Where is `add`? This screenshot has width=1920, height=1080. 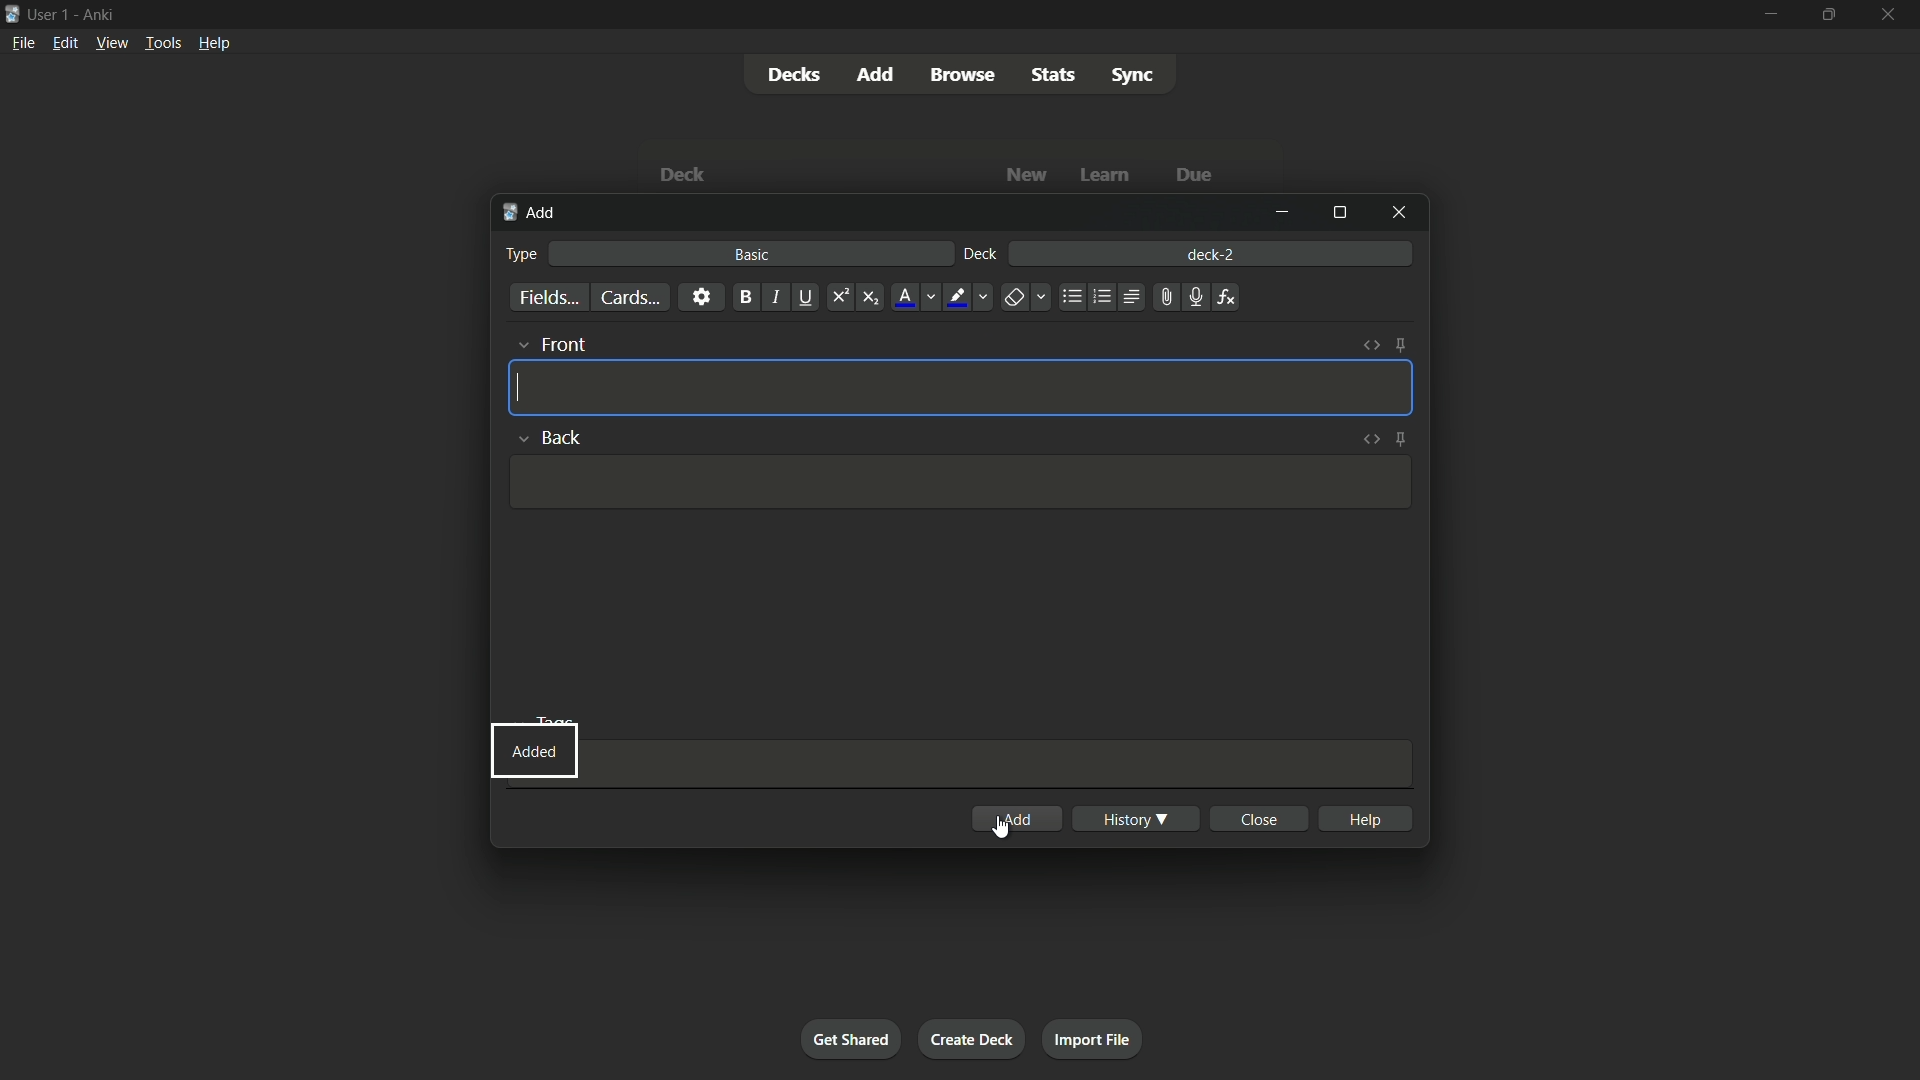
add is located at coordinates (531, 215).